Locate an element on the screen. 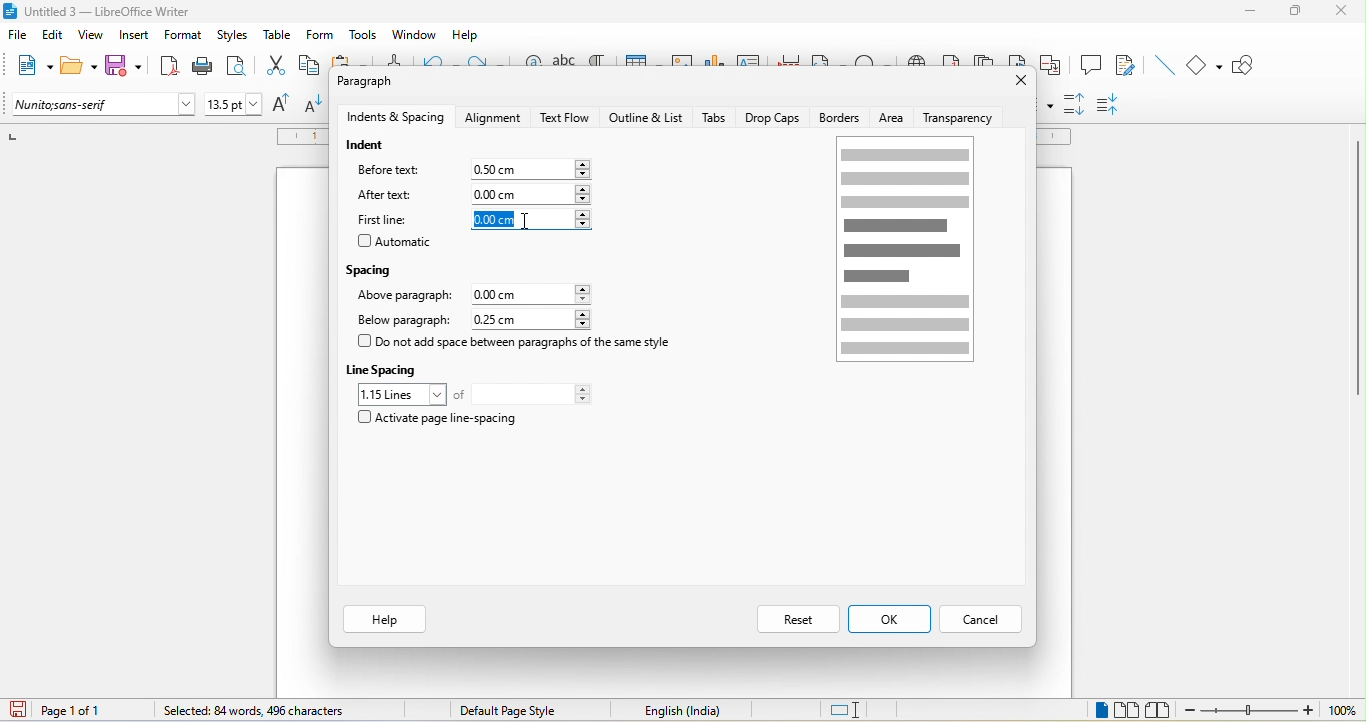 The height and width of the screenshot is (722, 1366). tools is located at coordinates (362, 36).